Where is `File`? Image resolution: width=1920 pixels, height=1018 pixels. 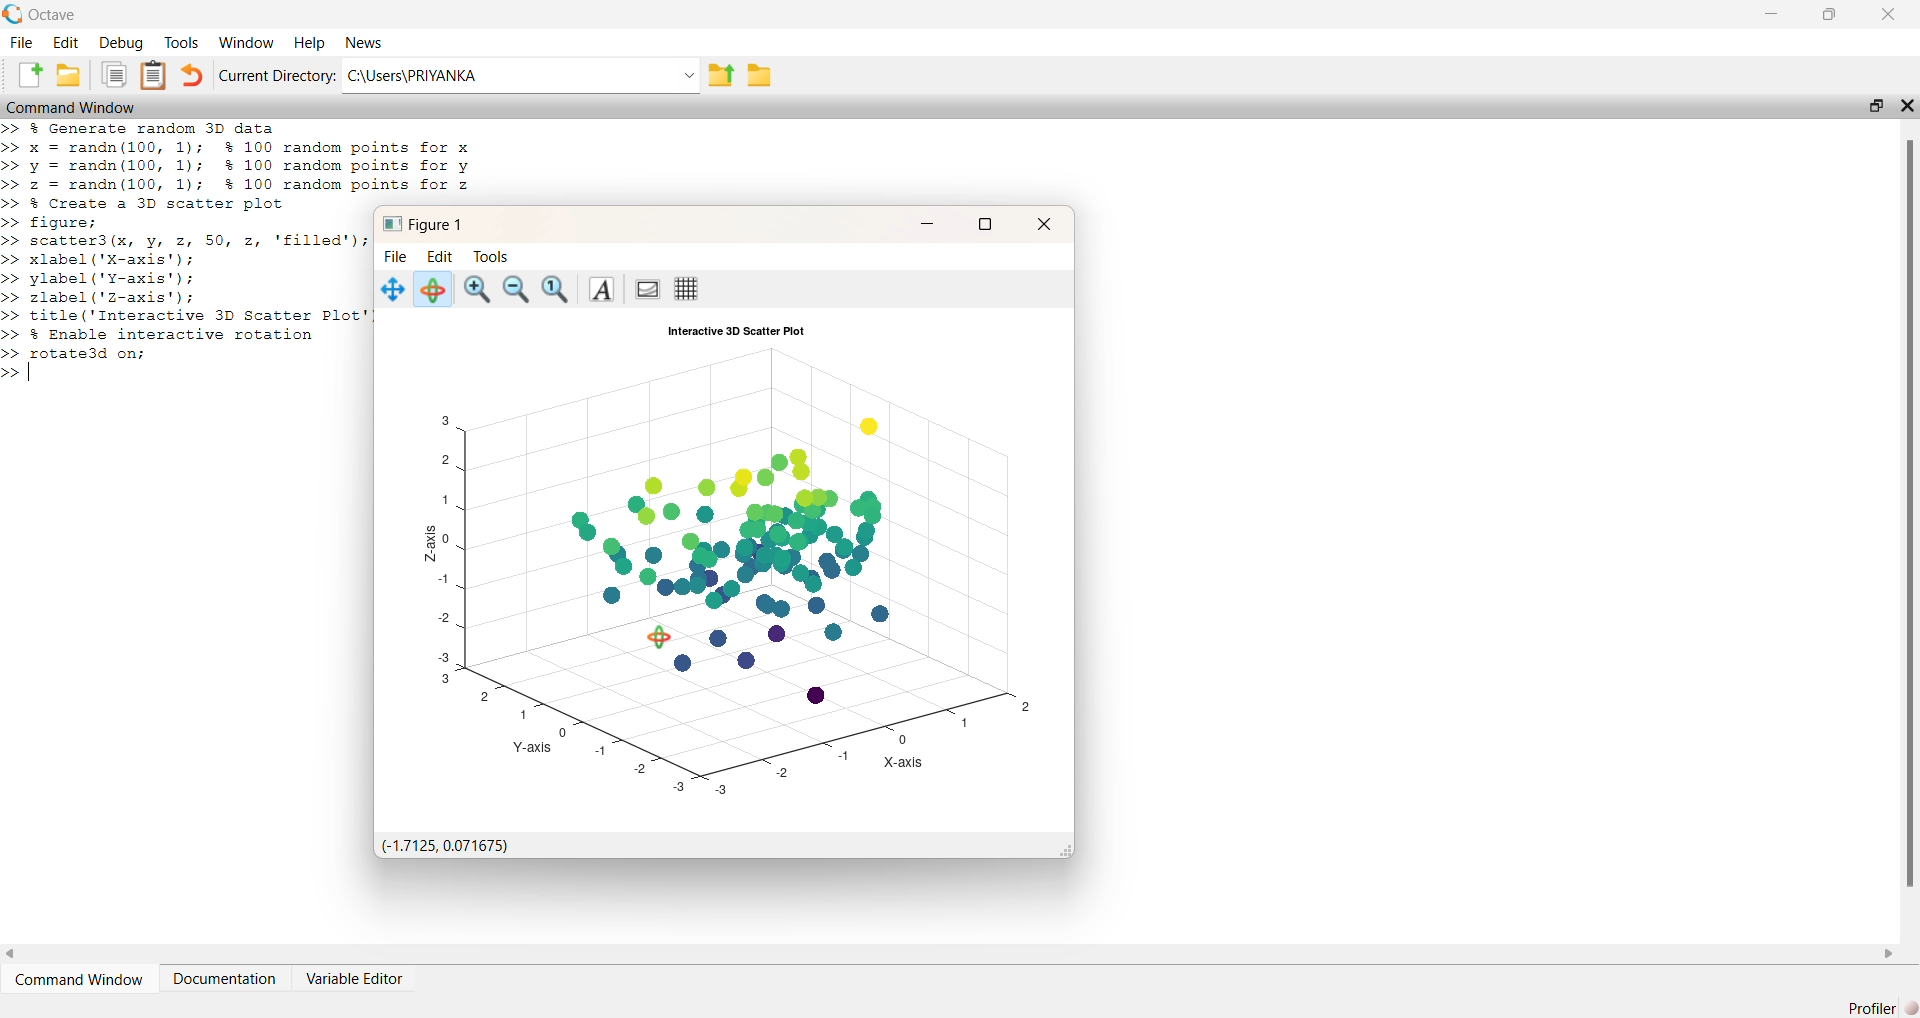
File is located at coordinates (396, 257).